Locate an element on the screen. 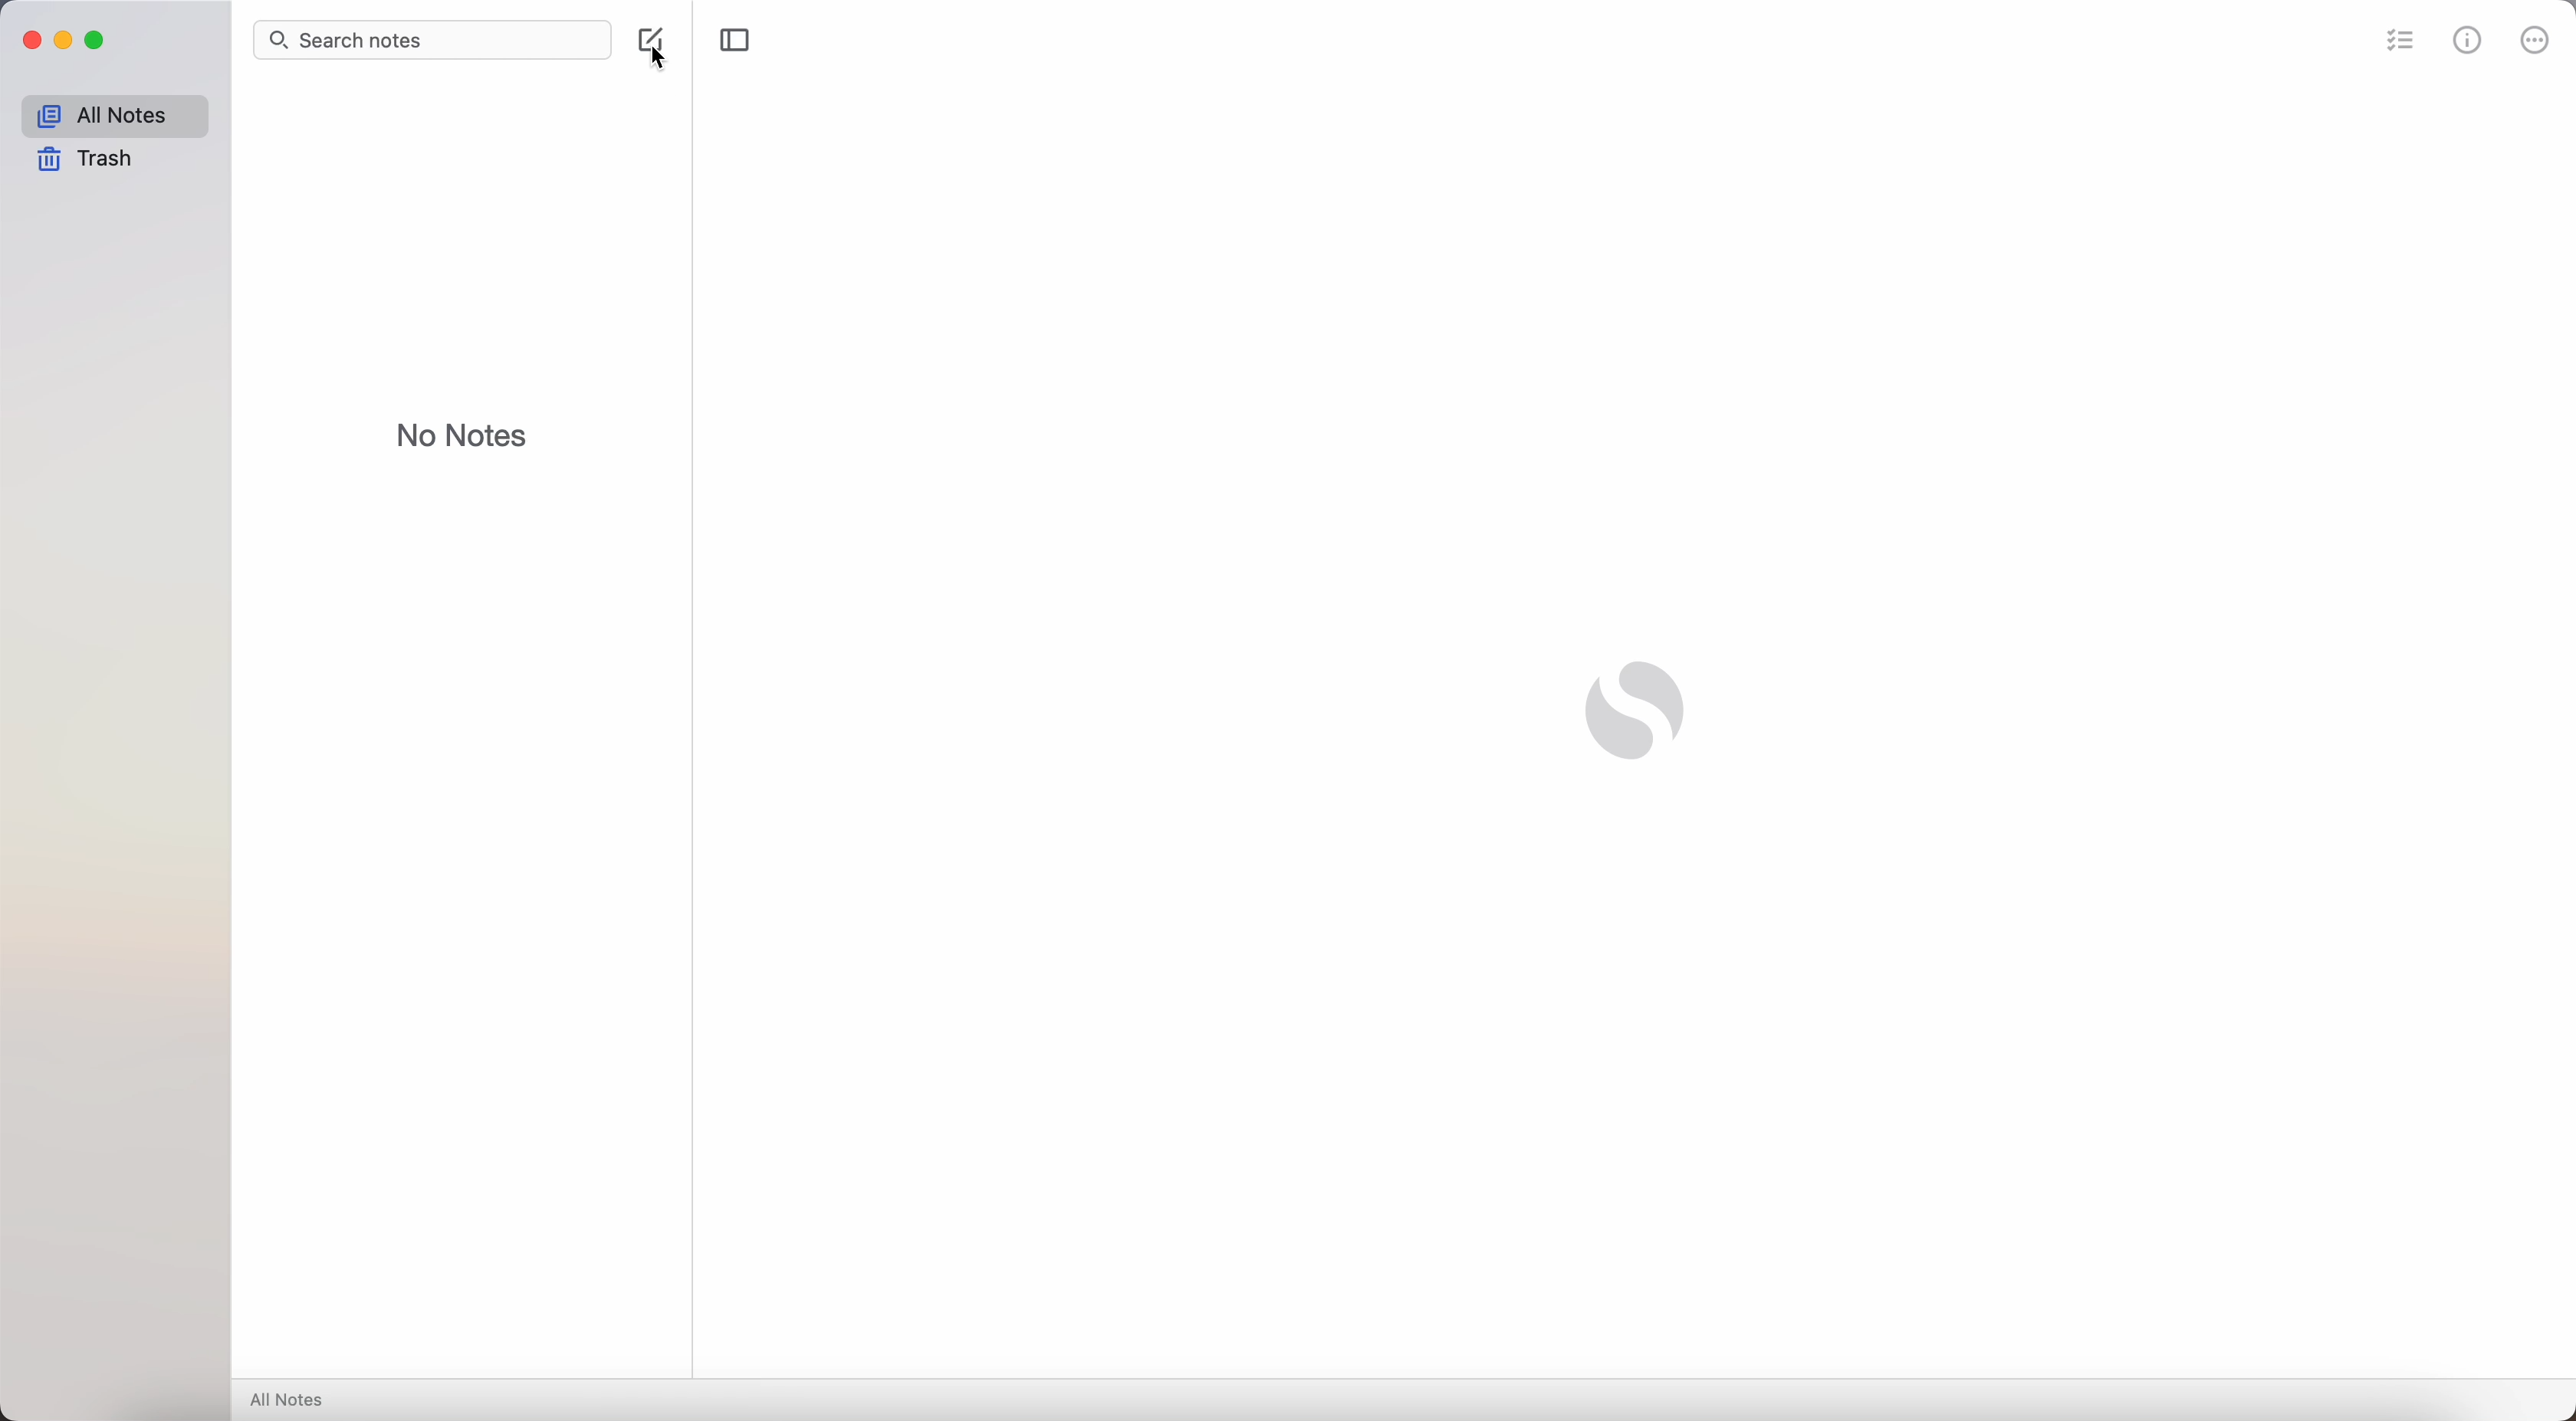  all notes is located at coordinates (113, 116).